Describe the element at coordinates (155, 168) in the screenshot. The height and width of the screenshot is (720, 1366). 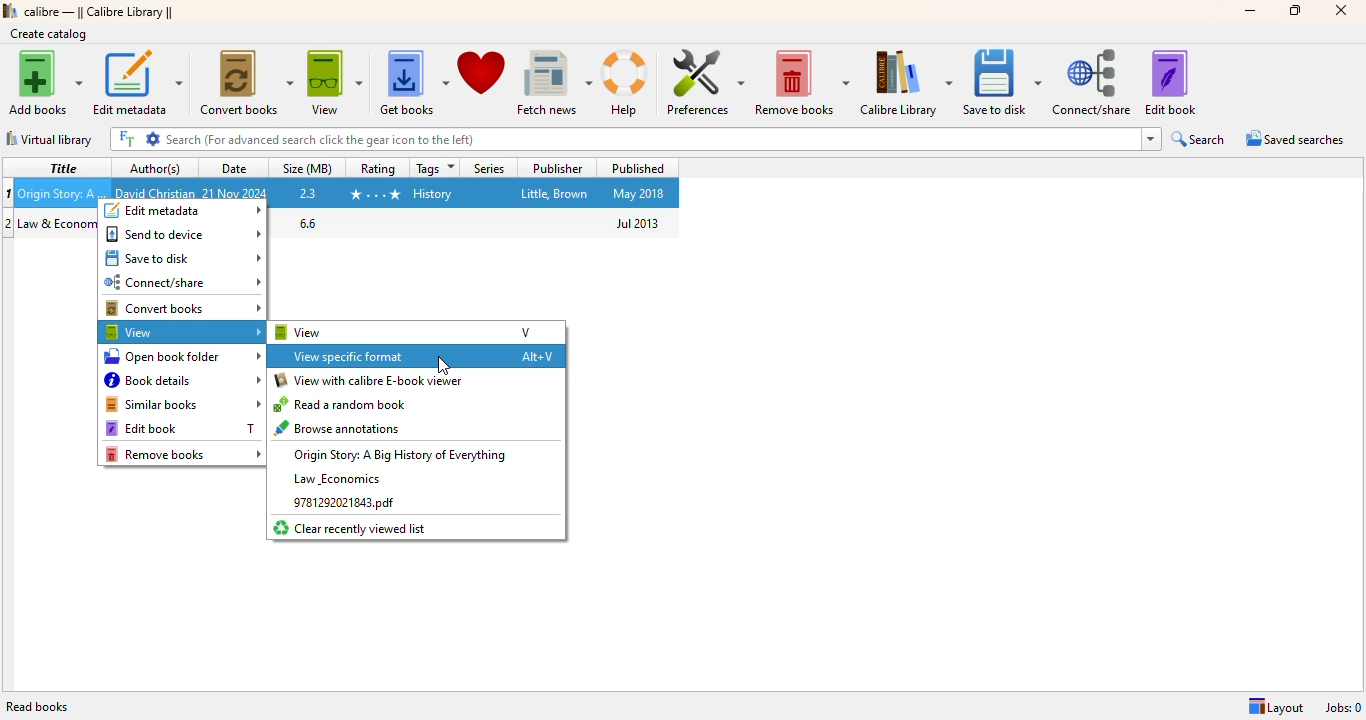
I see `author(s)` at that location.